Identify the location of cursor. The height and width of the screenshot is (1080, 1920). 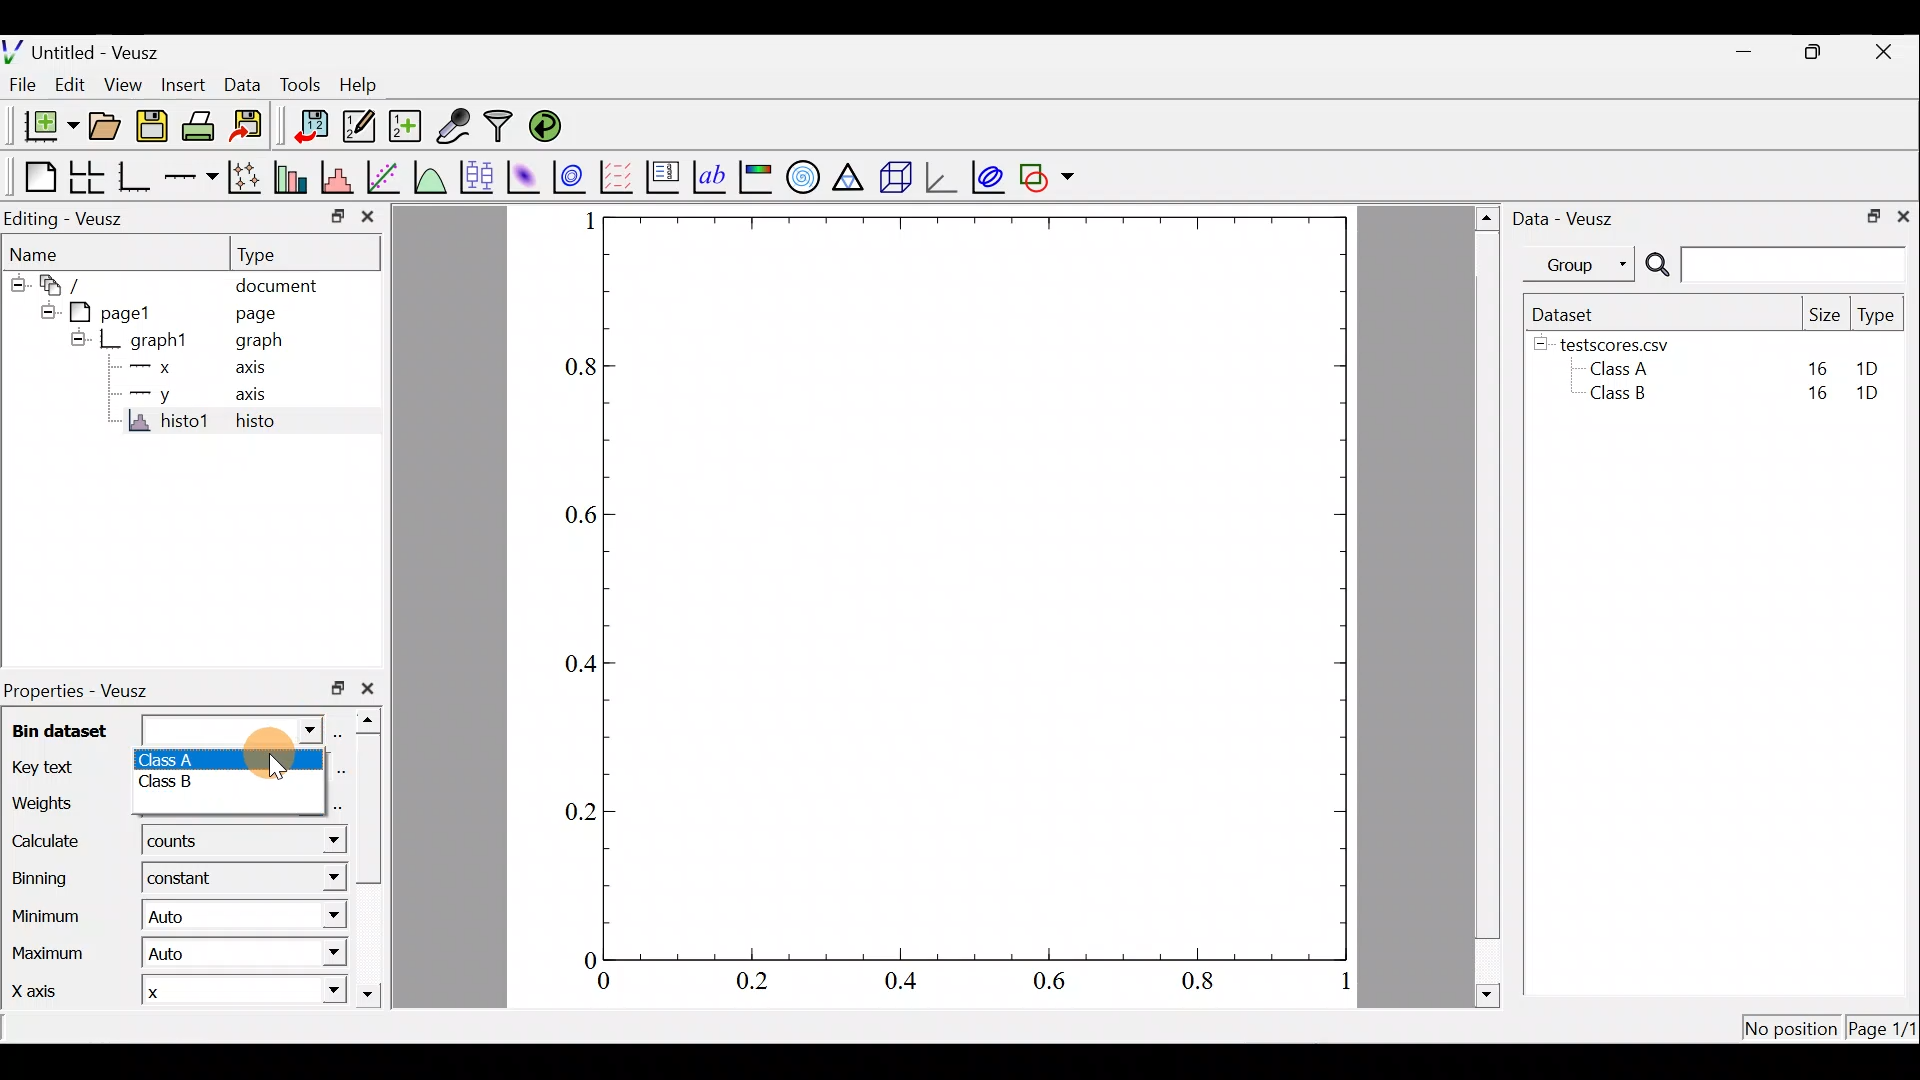
(275, 761).